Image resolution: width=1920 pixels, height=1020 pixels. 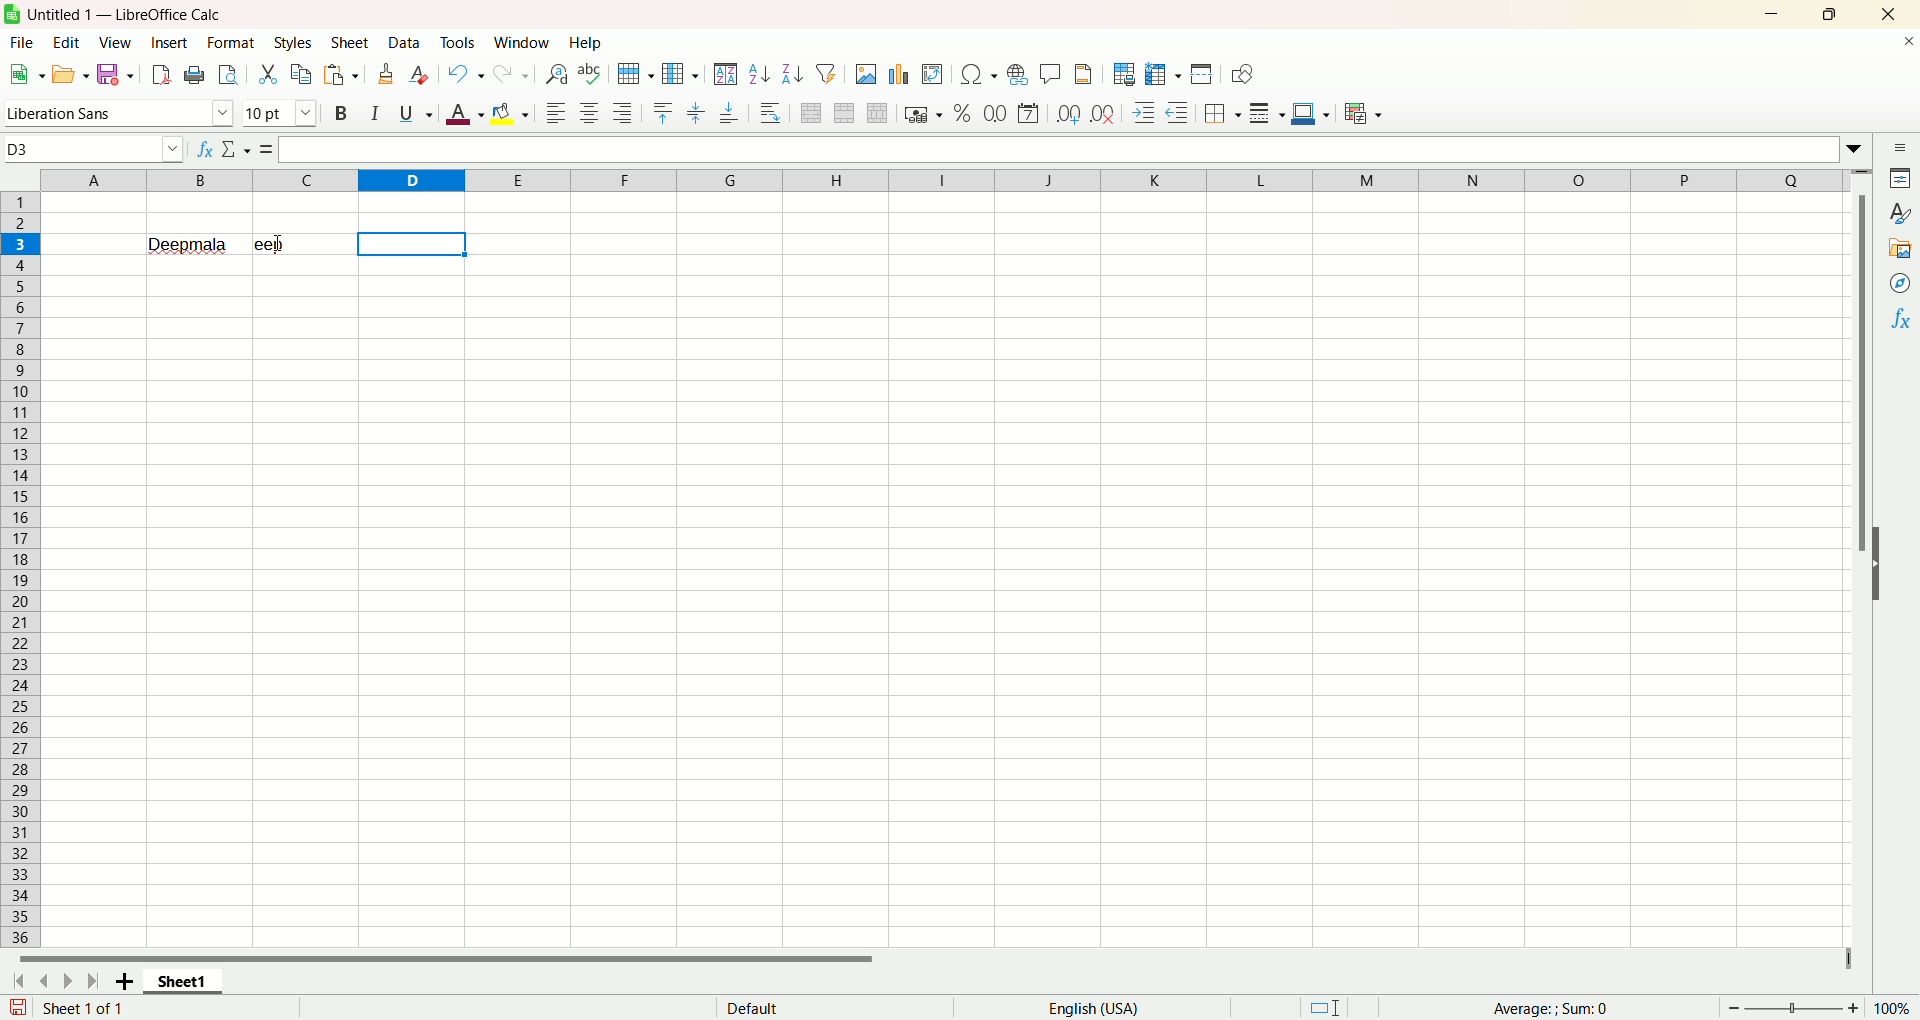 What do you see at coordinates (407, 42) in the screenshot?
I see `Data` at bounding box center [407, 42].